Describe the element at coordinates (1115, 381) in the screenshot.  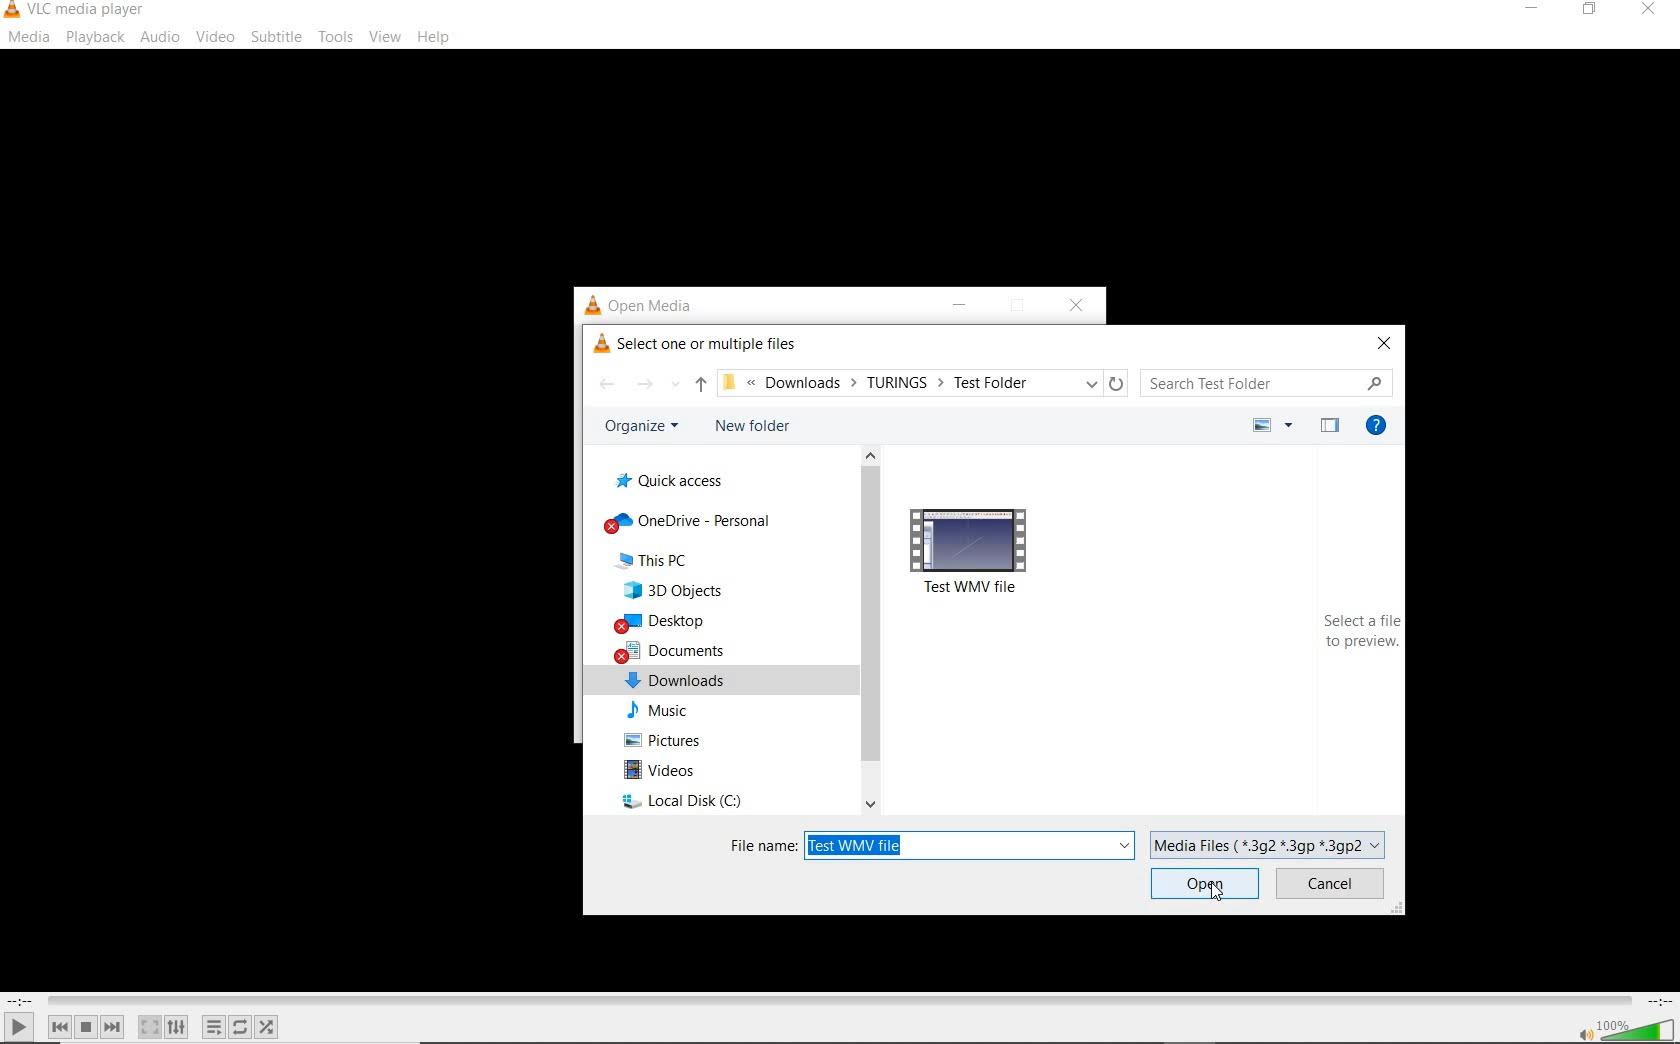
I see `refresh "downloads"` at that location.